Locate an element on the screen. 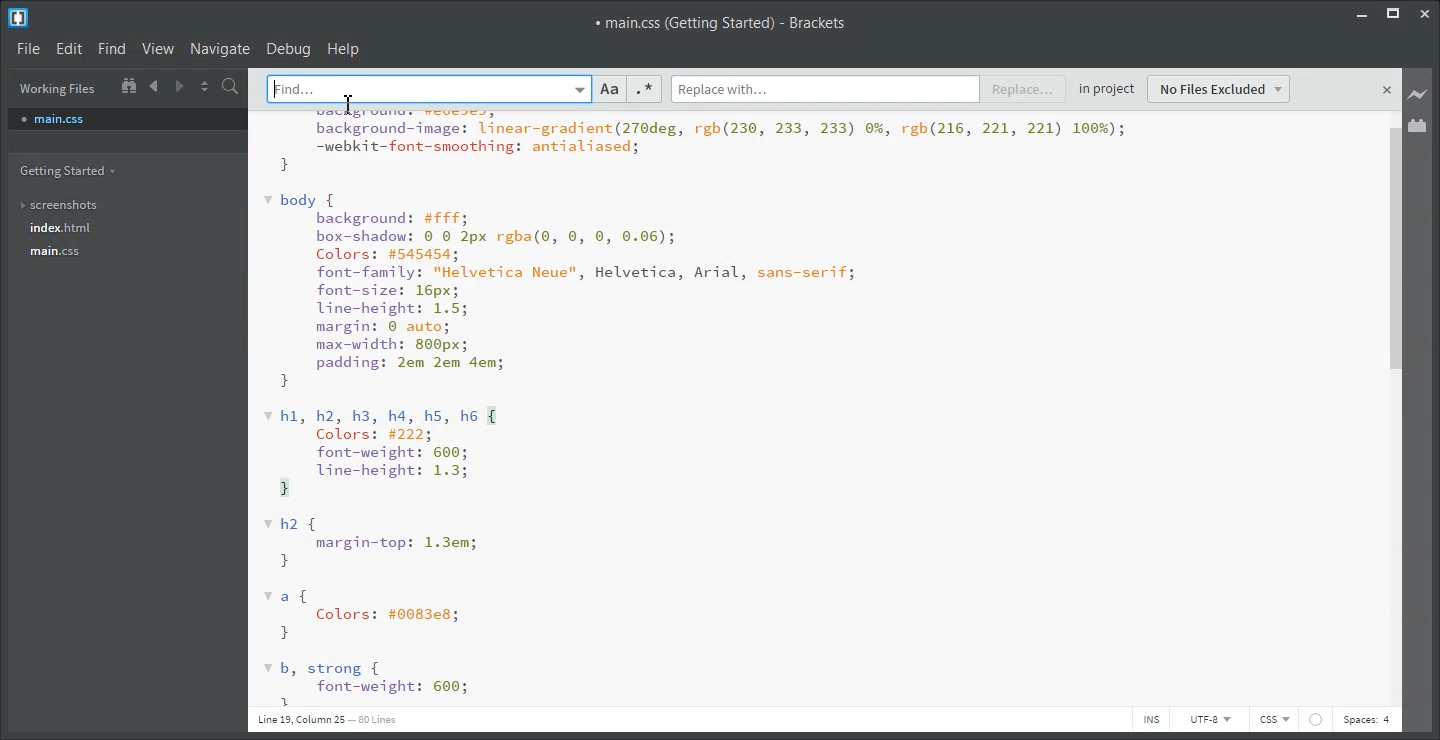 The image size is (1440, 740). Minimize is located at coordinates (1361, 13).